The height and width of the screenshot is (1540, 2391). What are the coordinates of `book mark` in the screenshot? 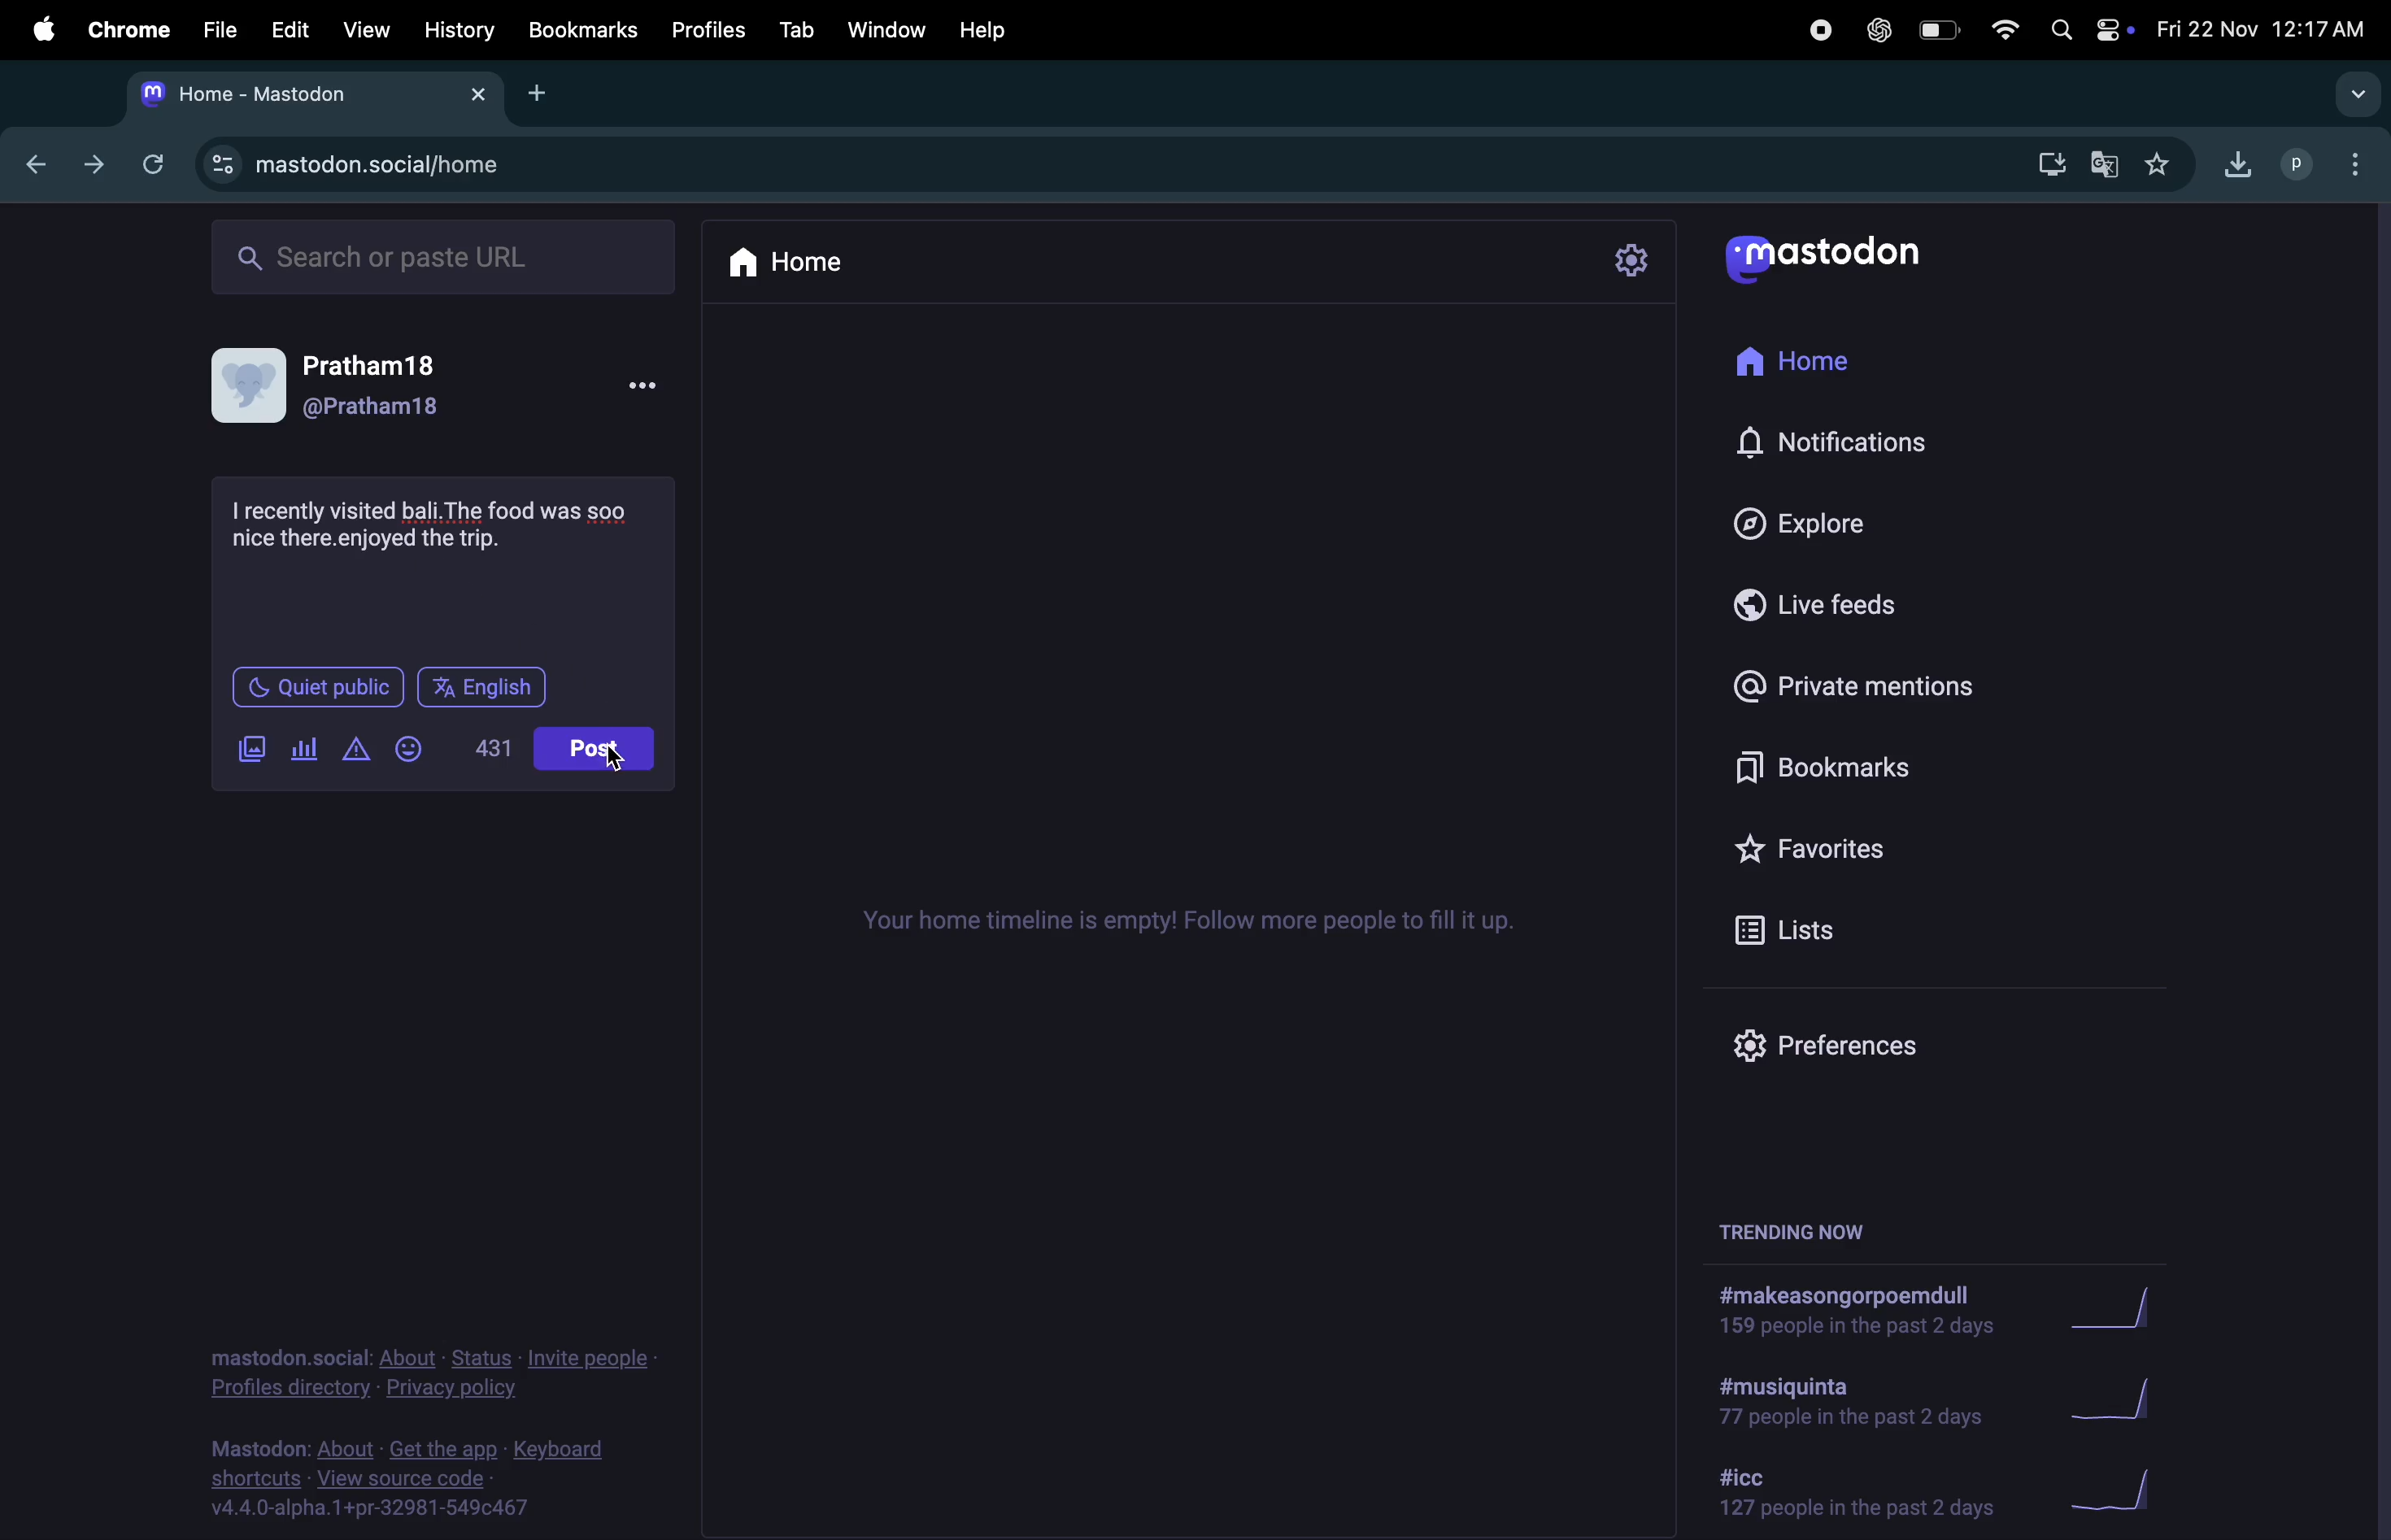 It's located at (1840, 768).